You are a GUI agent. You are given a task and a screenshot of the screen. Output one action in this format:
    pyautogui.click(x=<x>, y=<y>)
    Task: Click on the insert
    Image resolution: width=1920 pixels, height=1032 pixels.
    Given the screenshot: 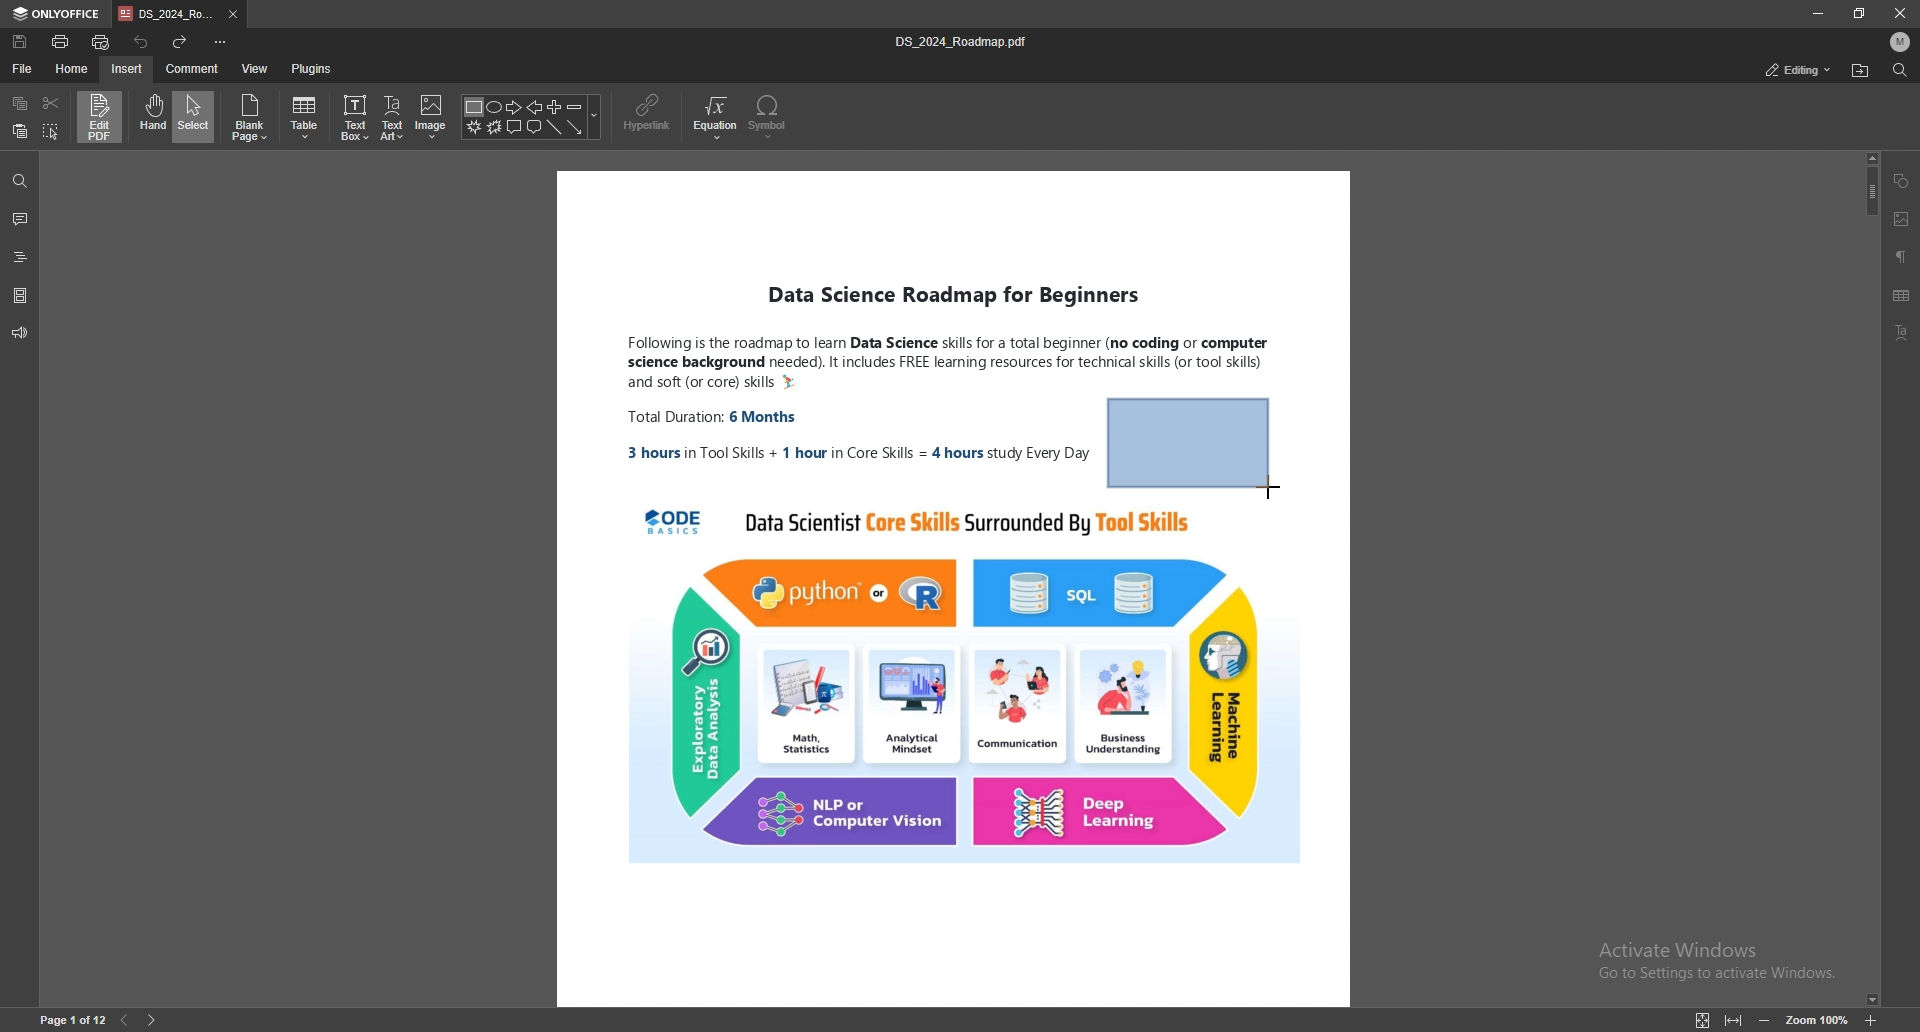 What is the action you would take?
    pyautogui.click(x=126, y=70)
    